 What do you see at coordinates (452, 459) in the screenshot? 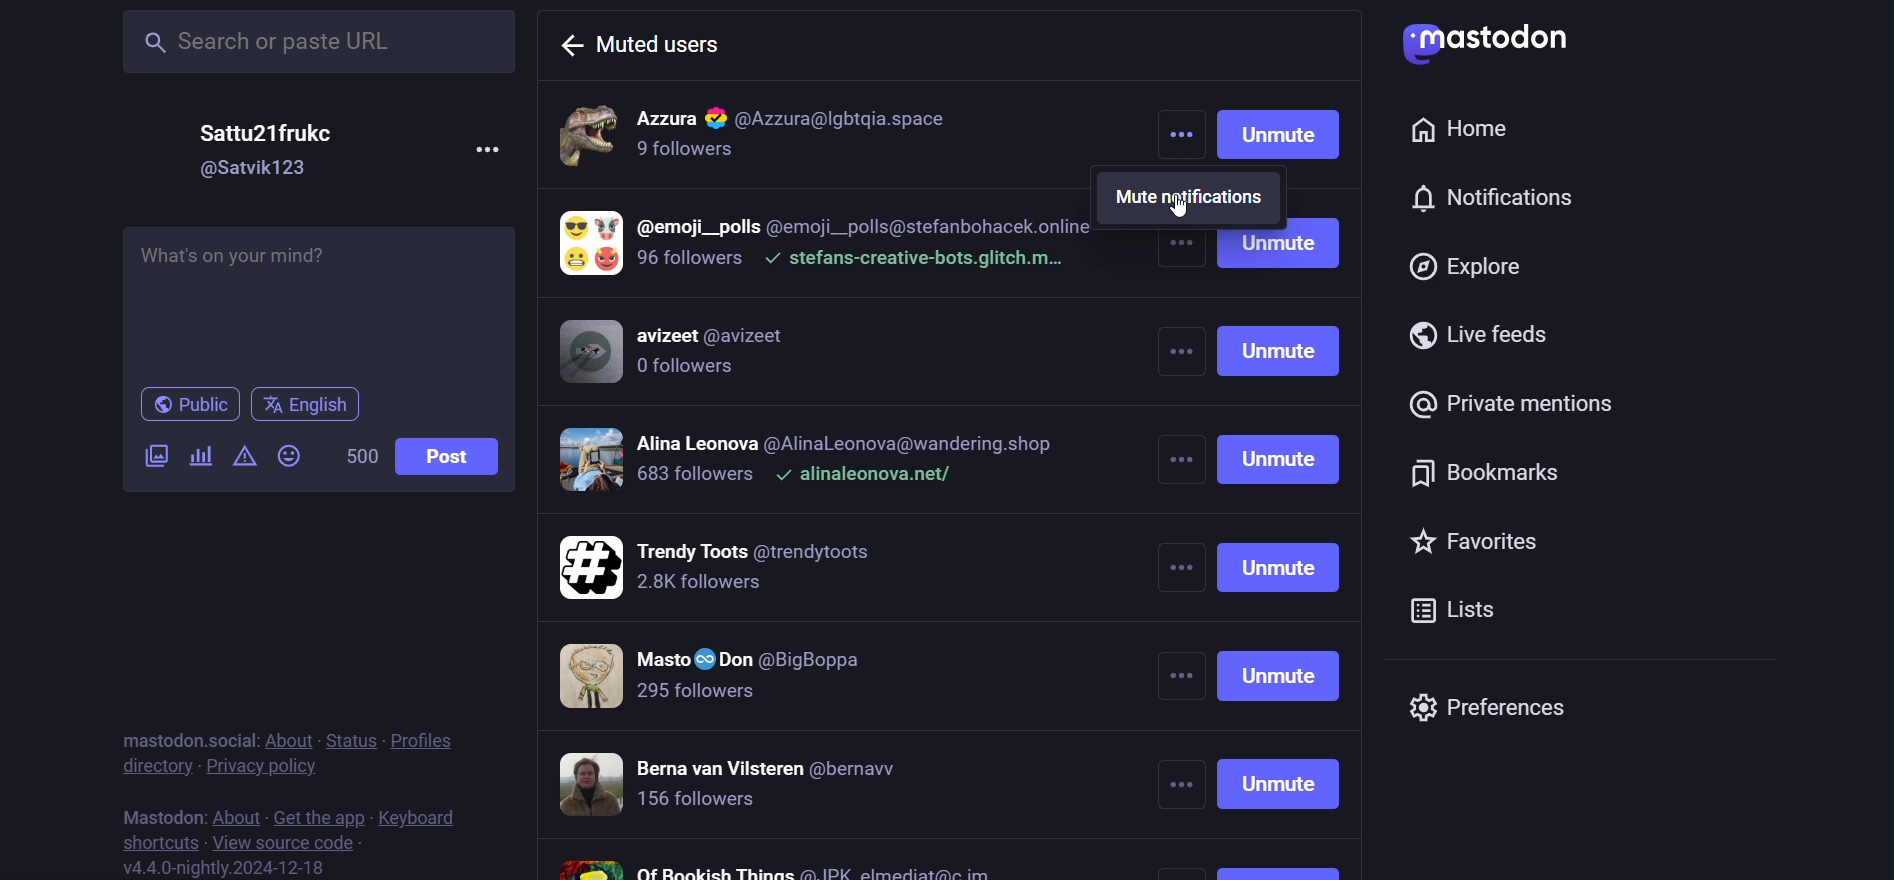
I see `post` at bounding box center [452, 459].